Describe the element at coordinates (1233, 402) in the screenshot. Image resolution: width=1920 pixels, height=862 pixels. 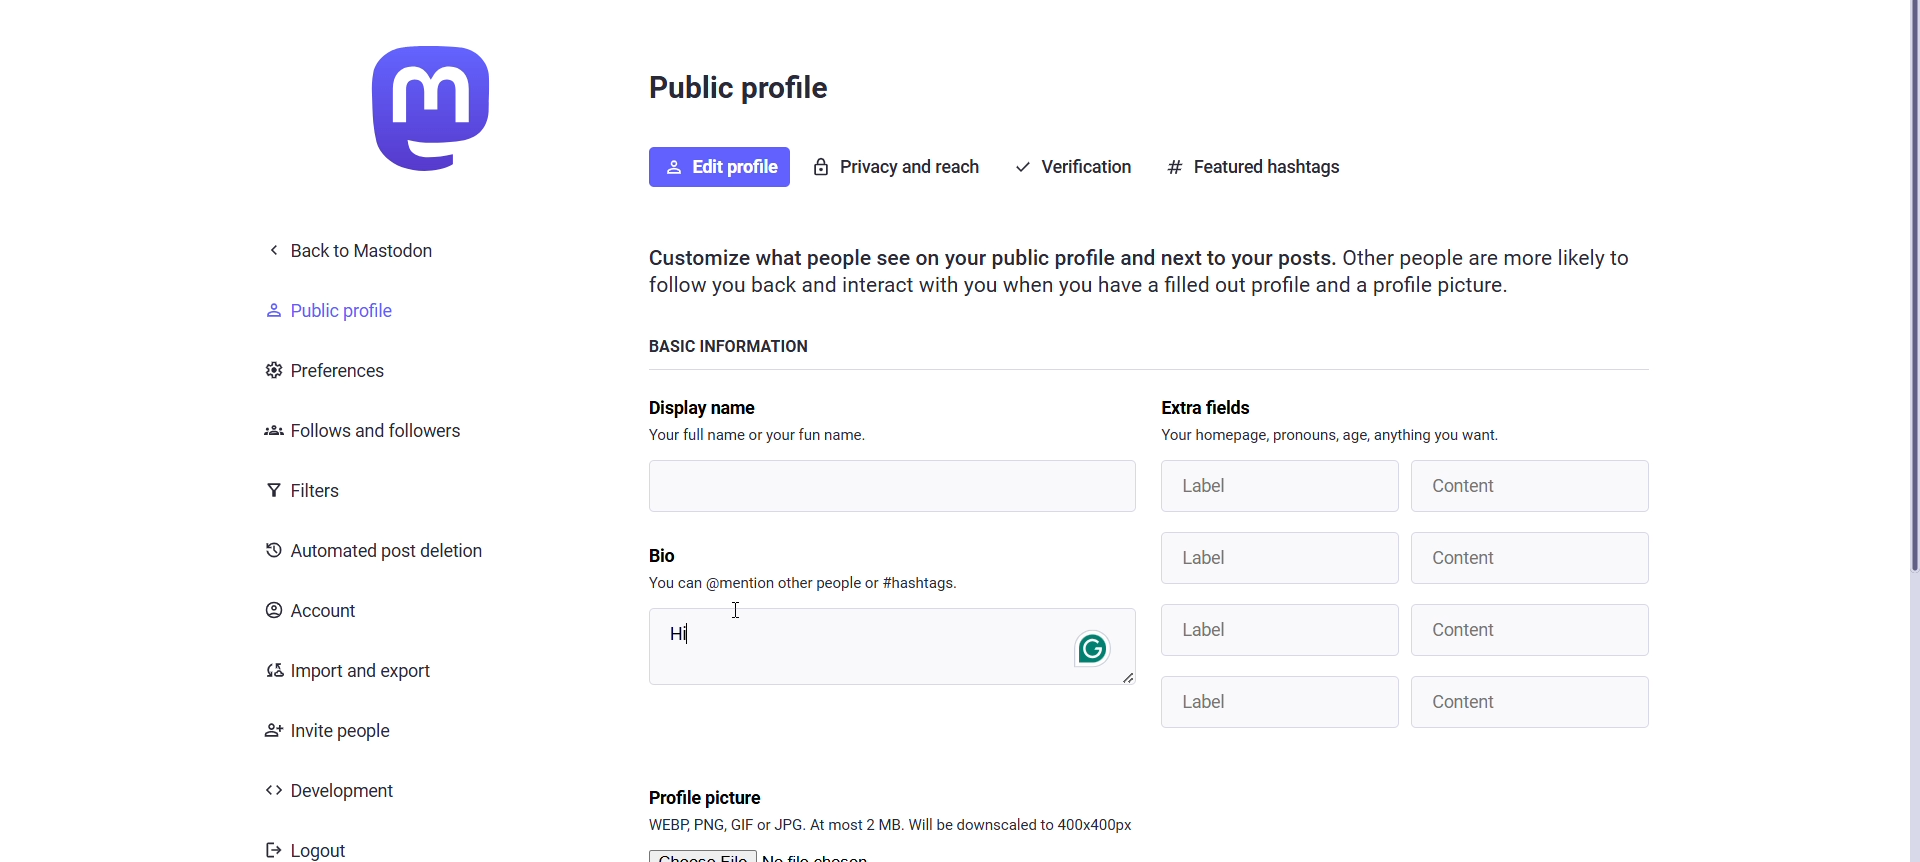
I see `Extra Fields` at that location.